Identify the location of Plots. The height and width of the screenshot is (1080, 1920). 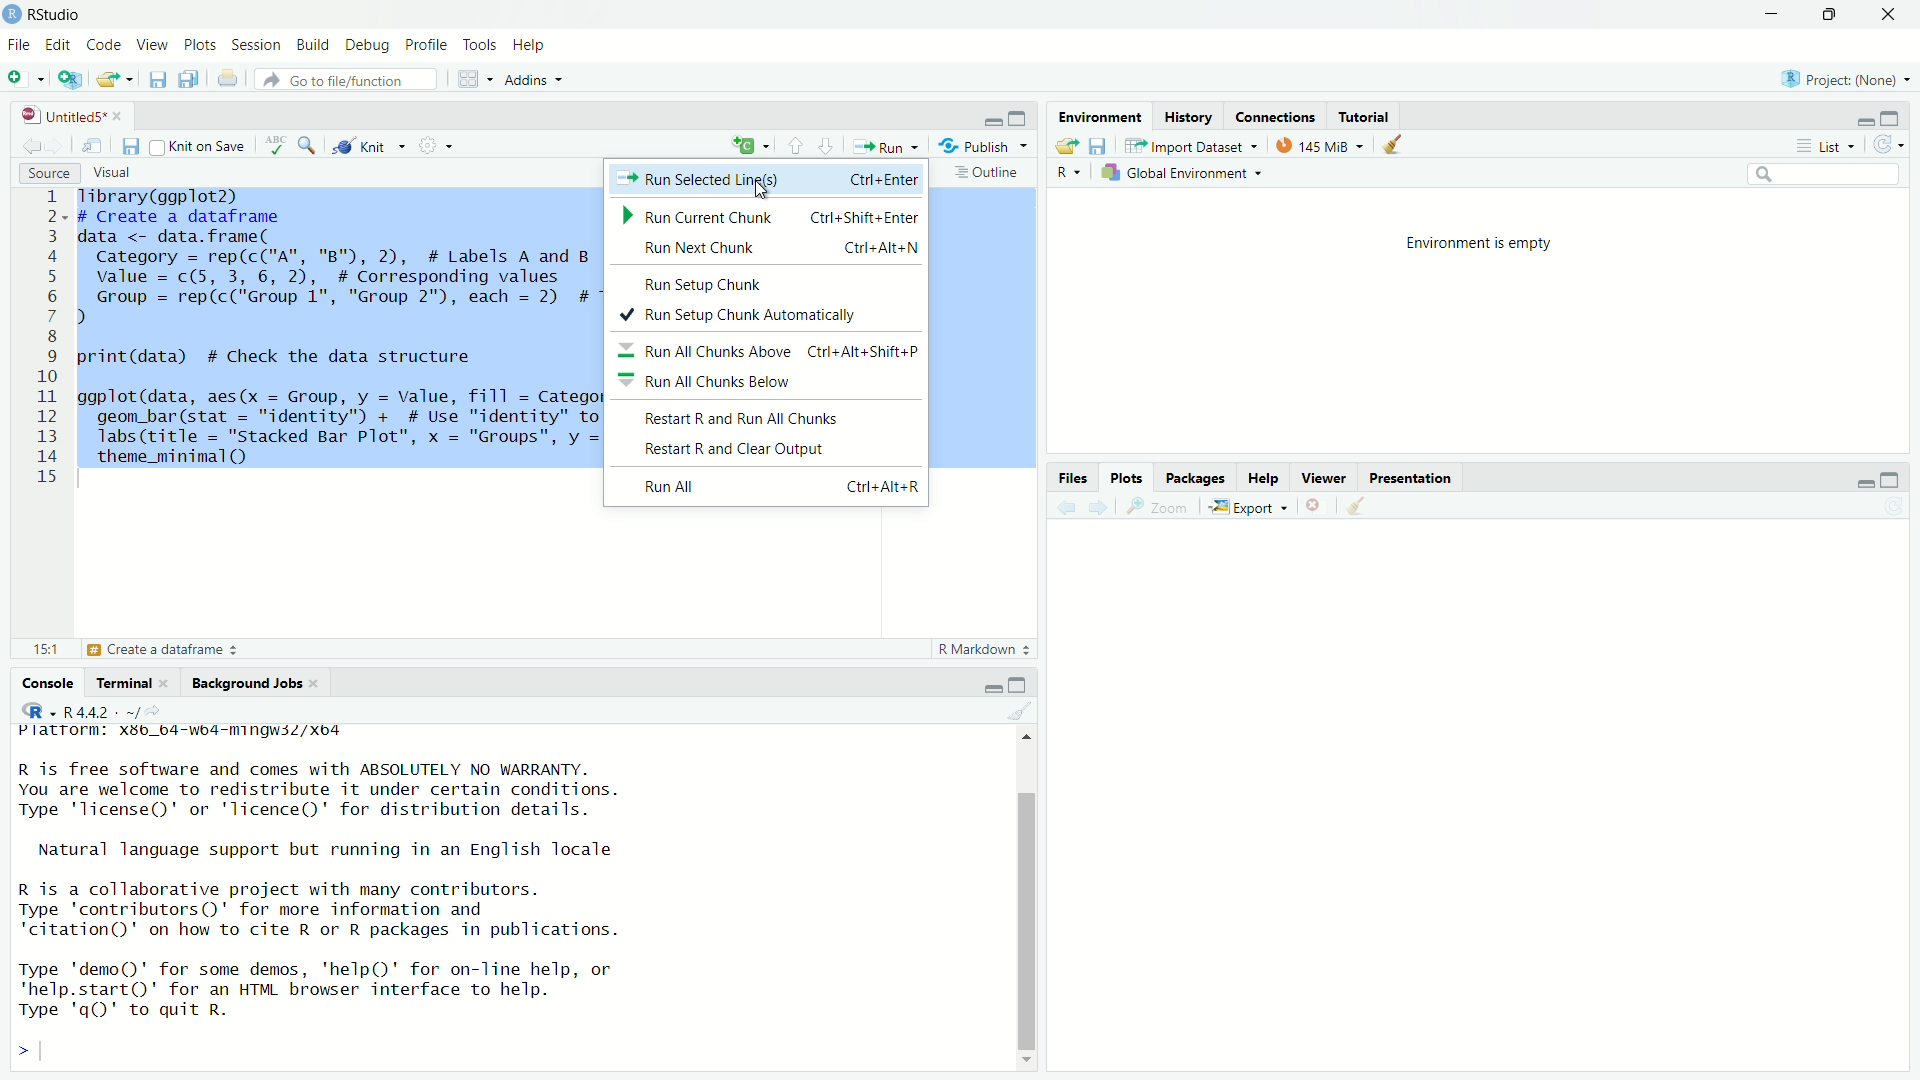
(1129, 477).